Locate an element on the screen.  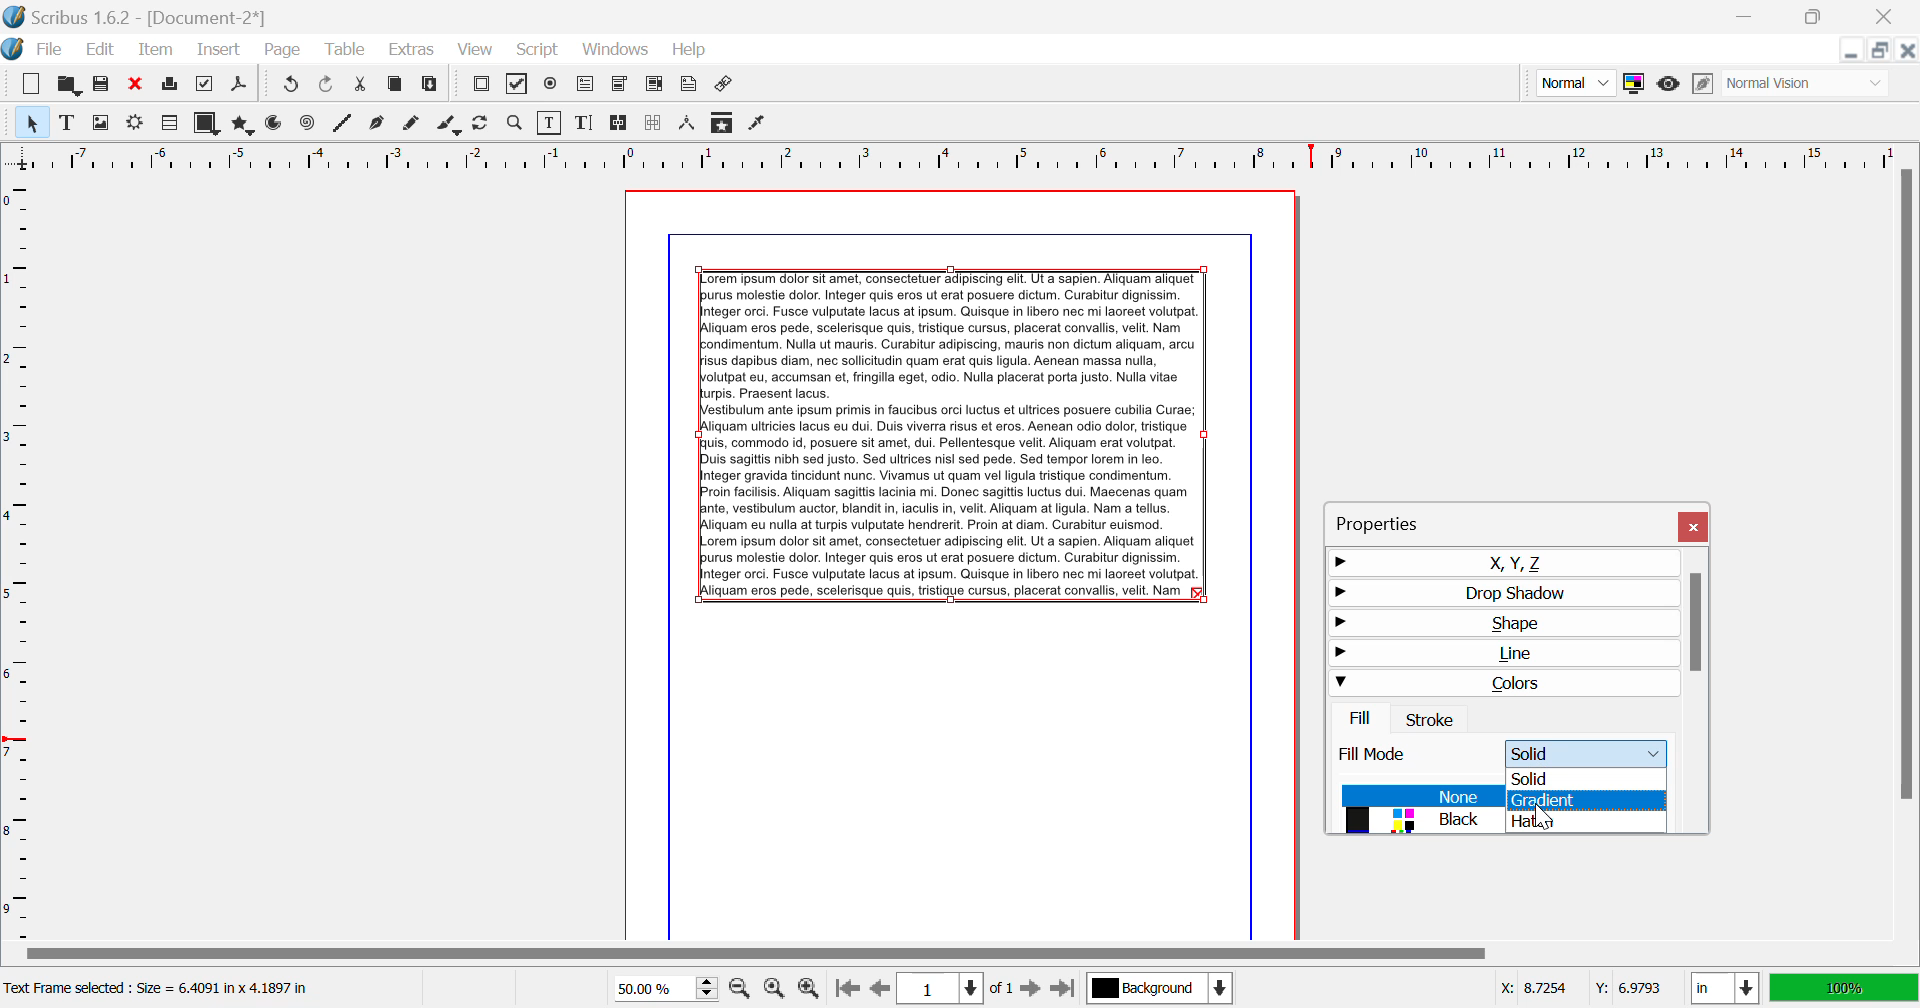
Item is located at coordinates (157, 50).